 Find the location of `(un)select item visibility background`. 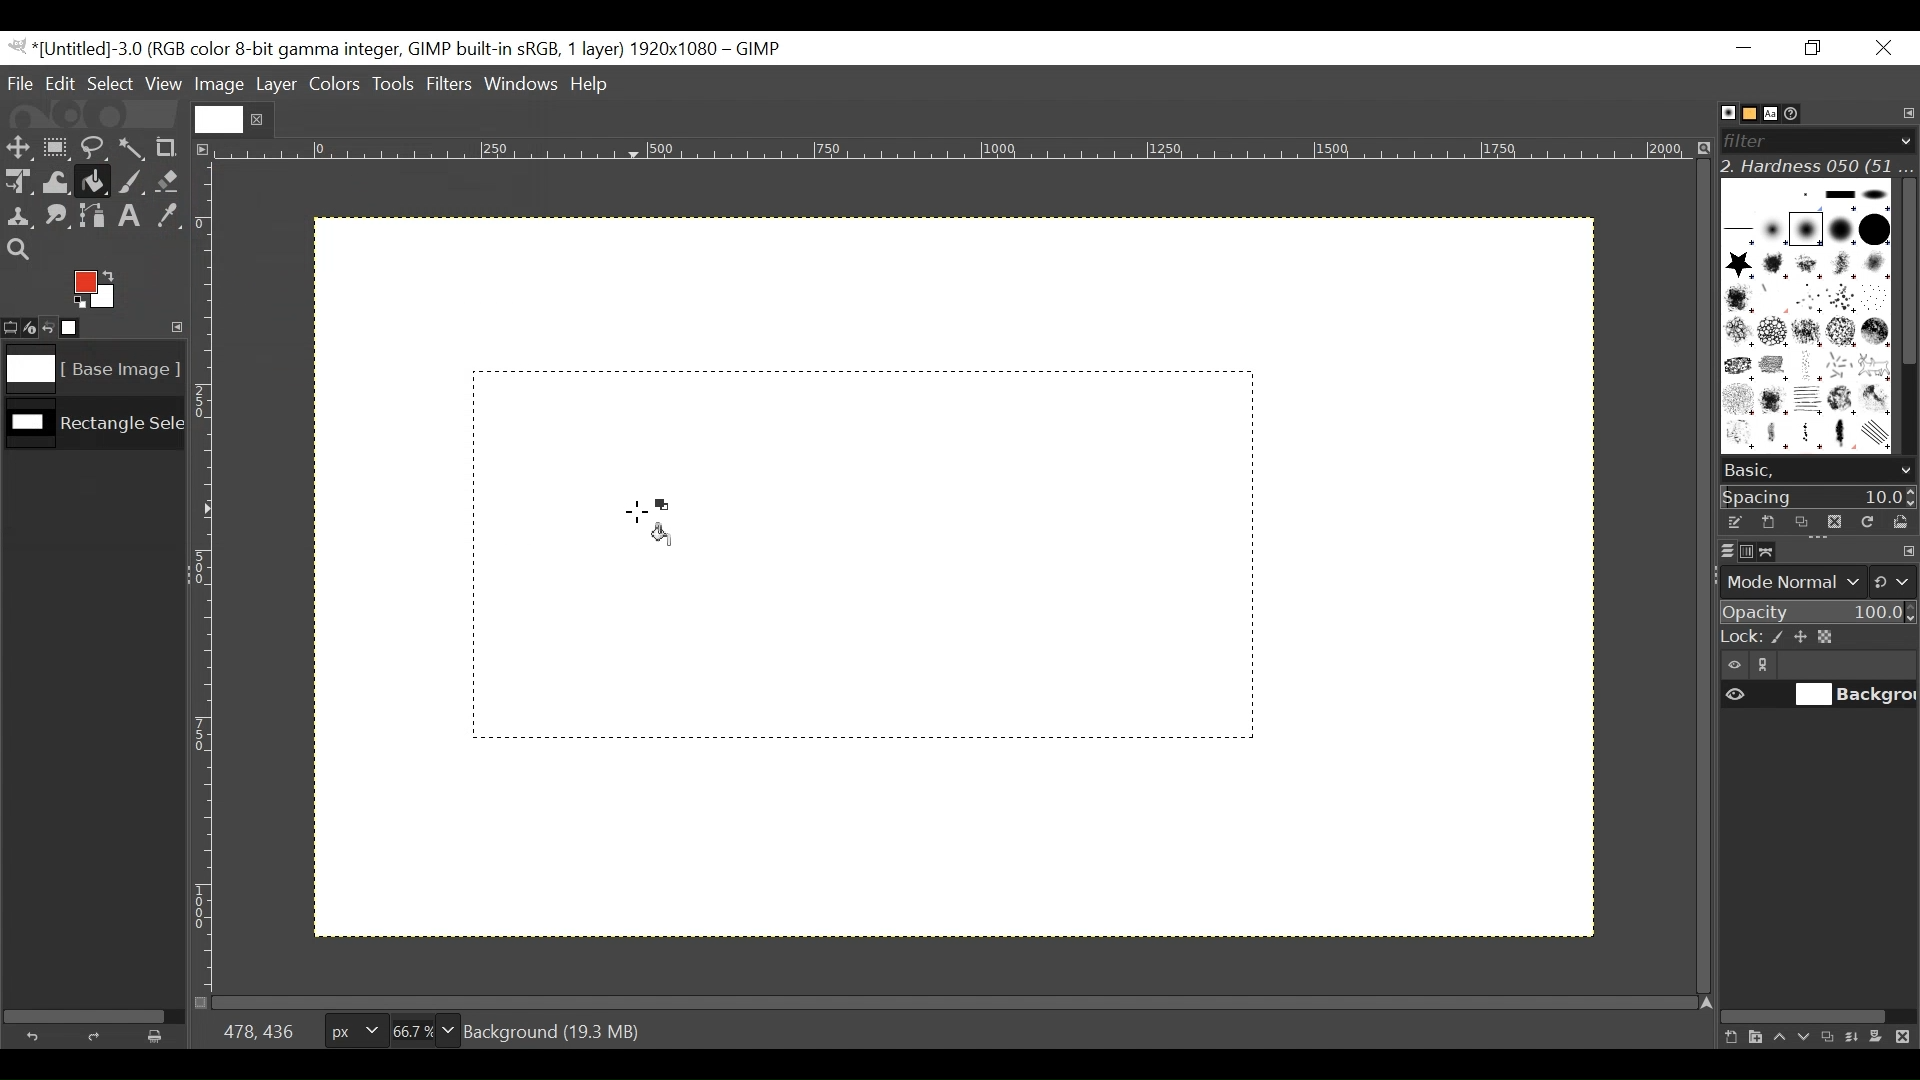

(un)select item visibility background is located at coordinates (1819, 697).